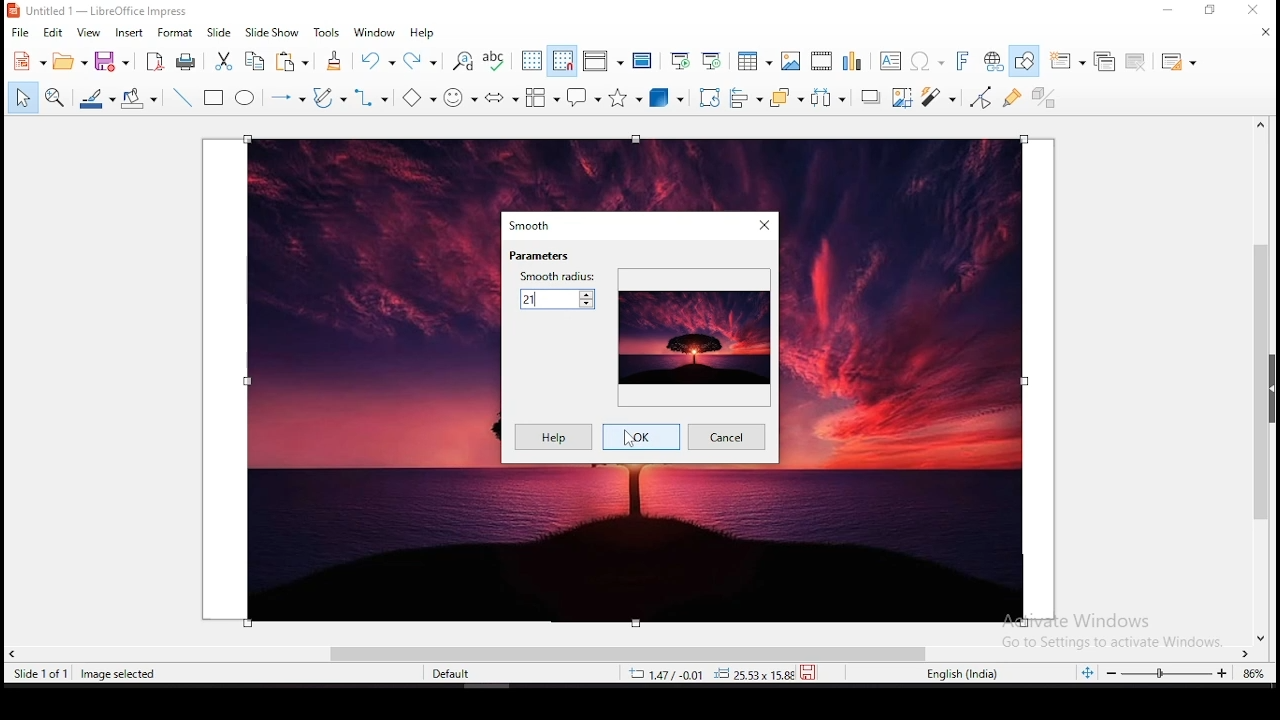  I want to click on copy, so click(289, 61).